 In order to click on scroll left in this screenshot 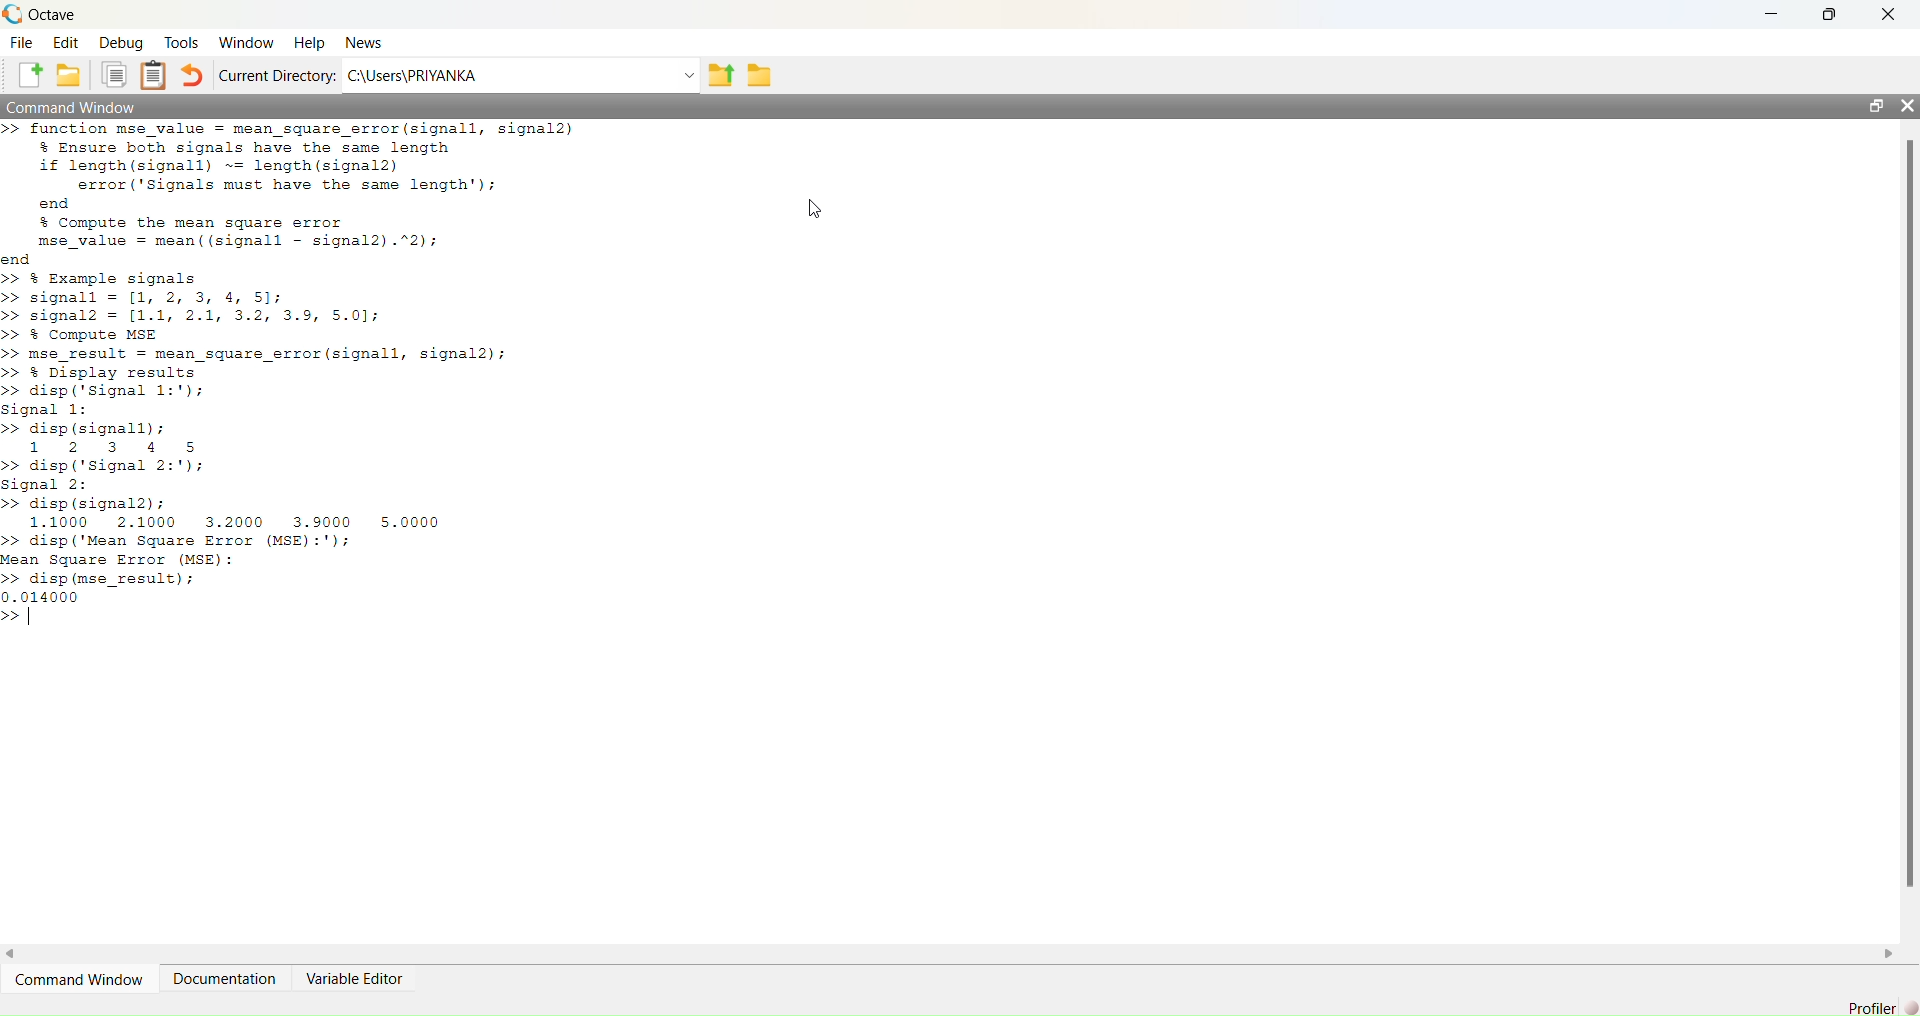, I will do `click(11, 952)`.